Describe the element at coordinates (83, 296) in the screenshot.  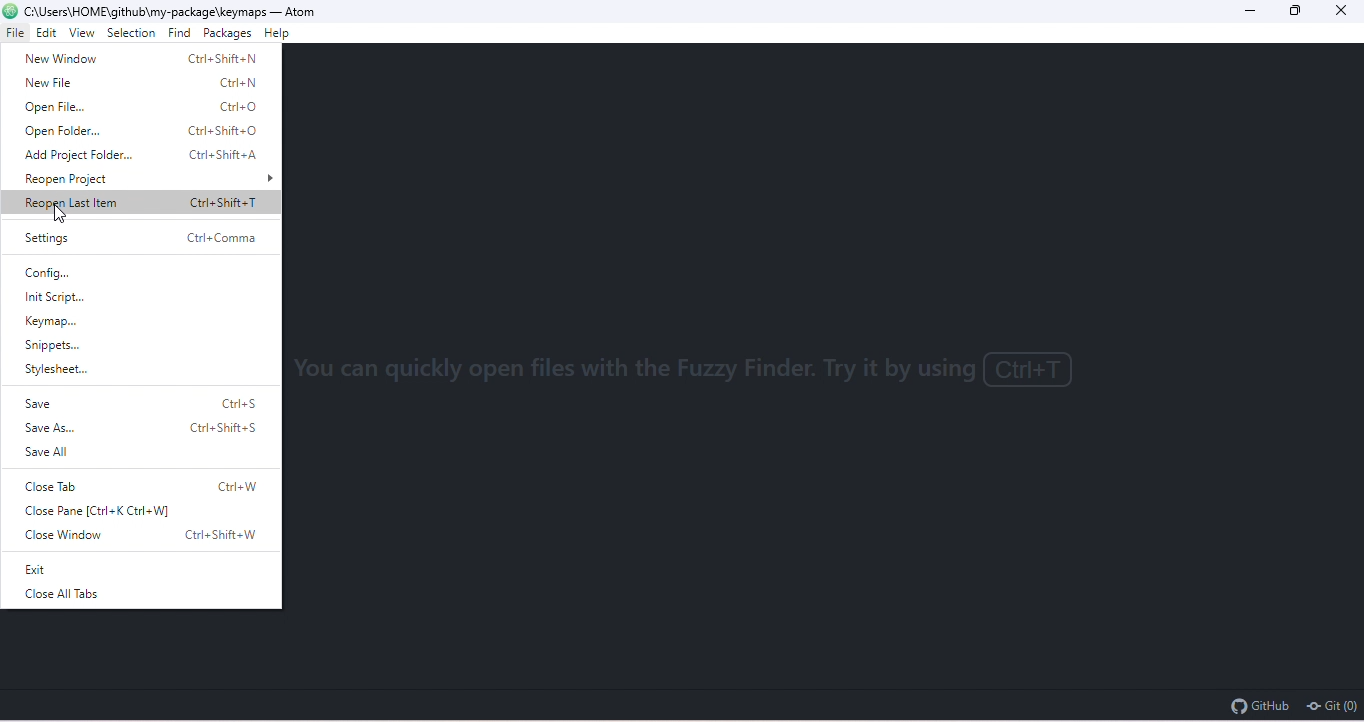
I see `Init script` at that location.